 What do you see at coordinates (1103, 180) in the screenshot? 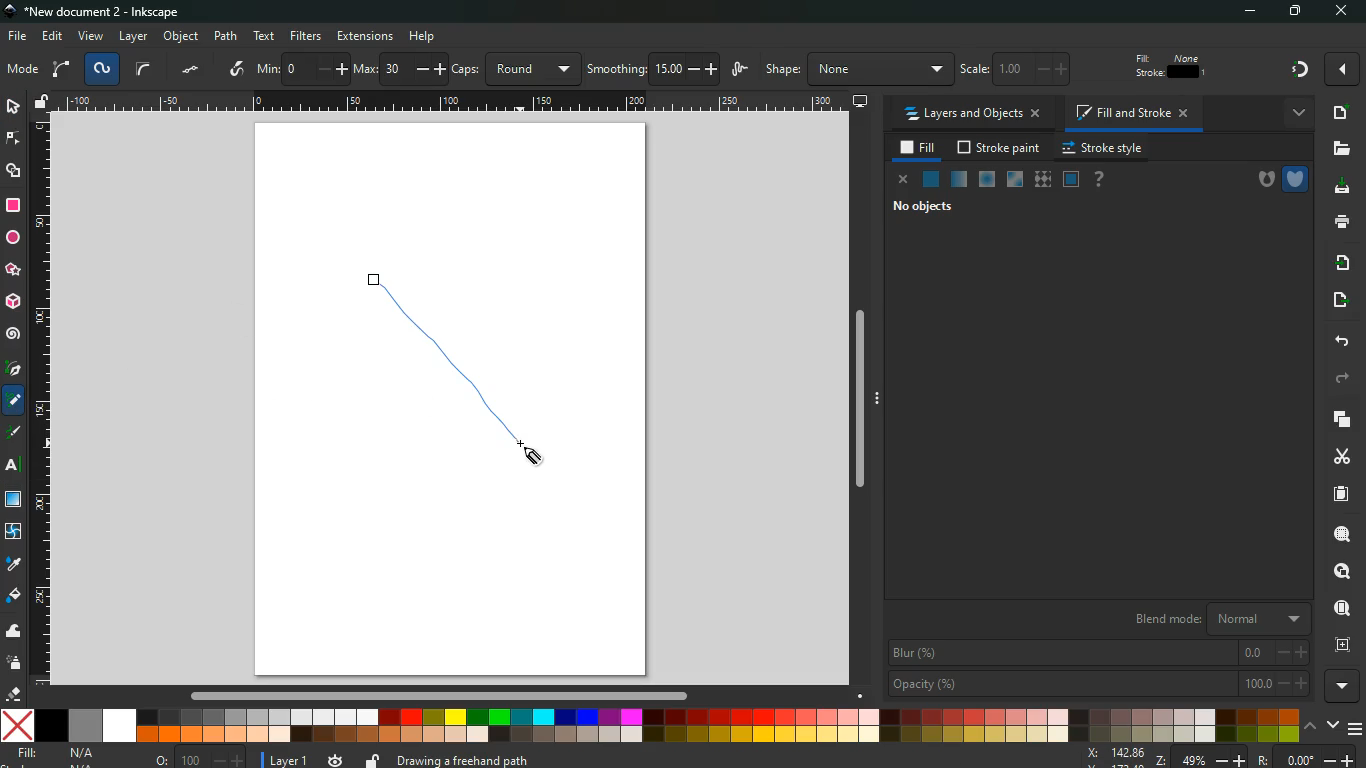
I see `help` at bounding box center [1103, 180].